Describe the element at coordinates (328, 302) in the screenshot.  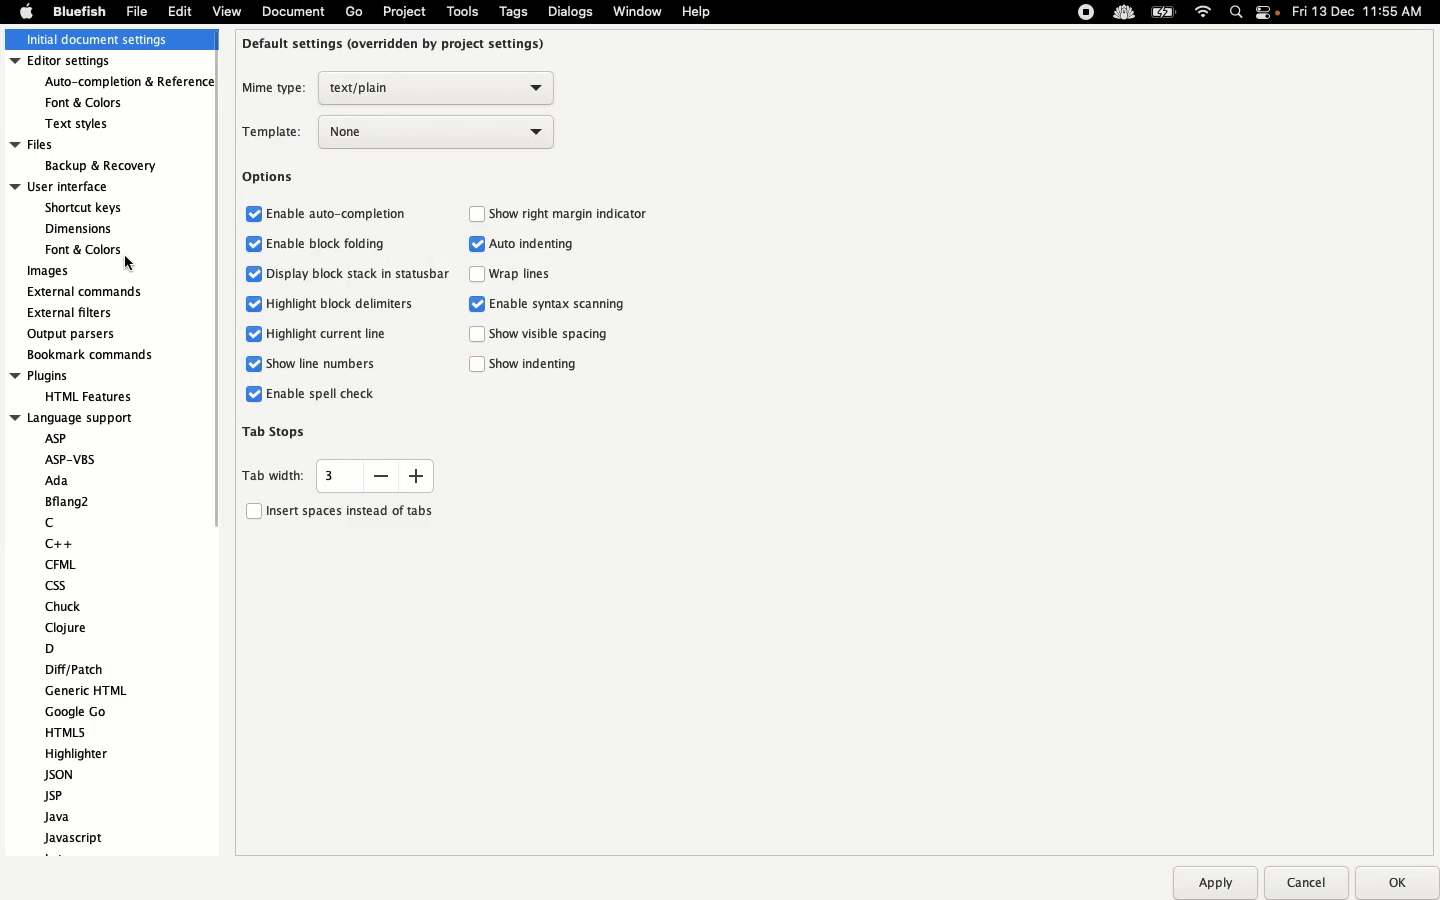
I see `Highlight block delimiters ` at that location.